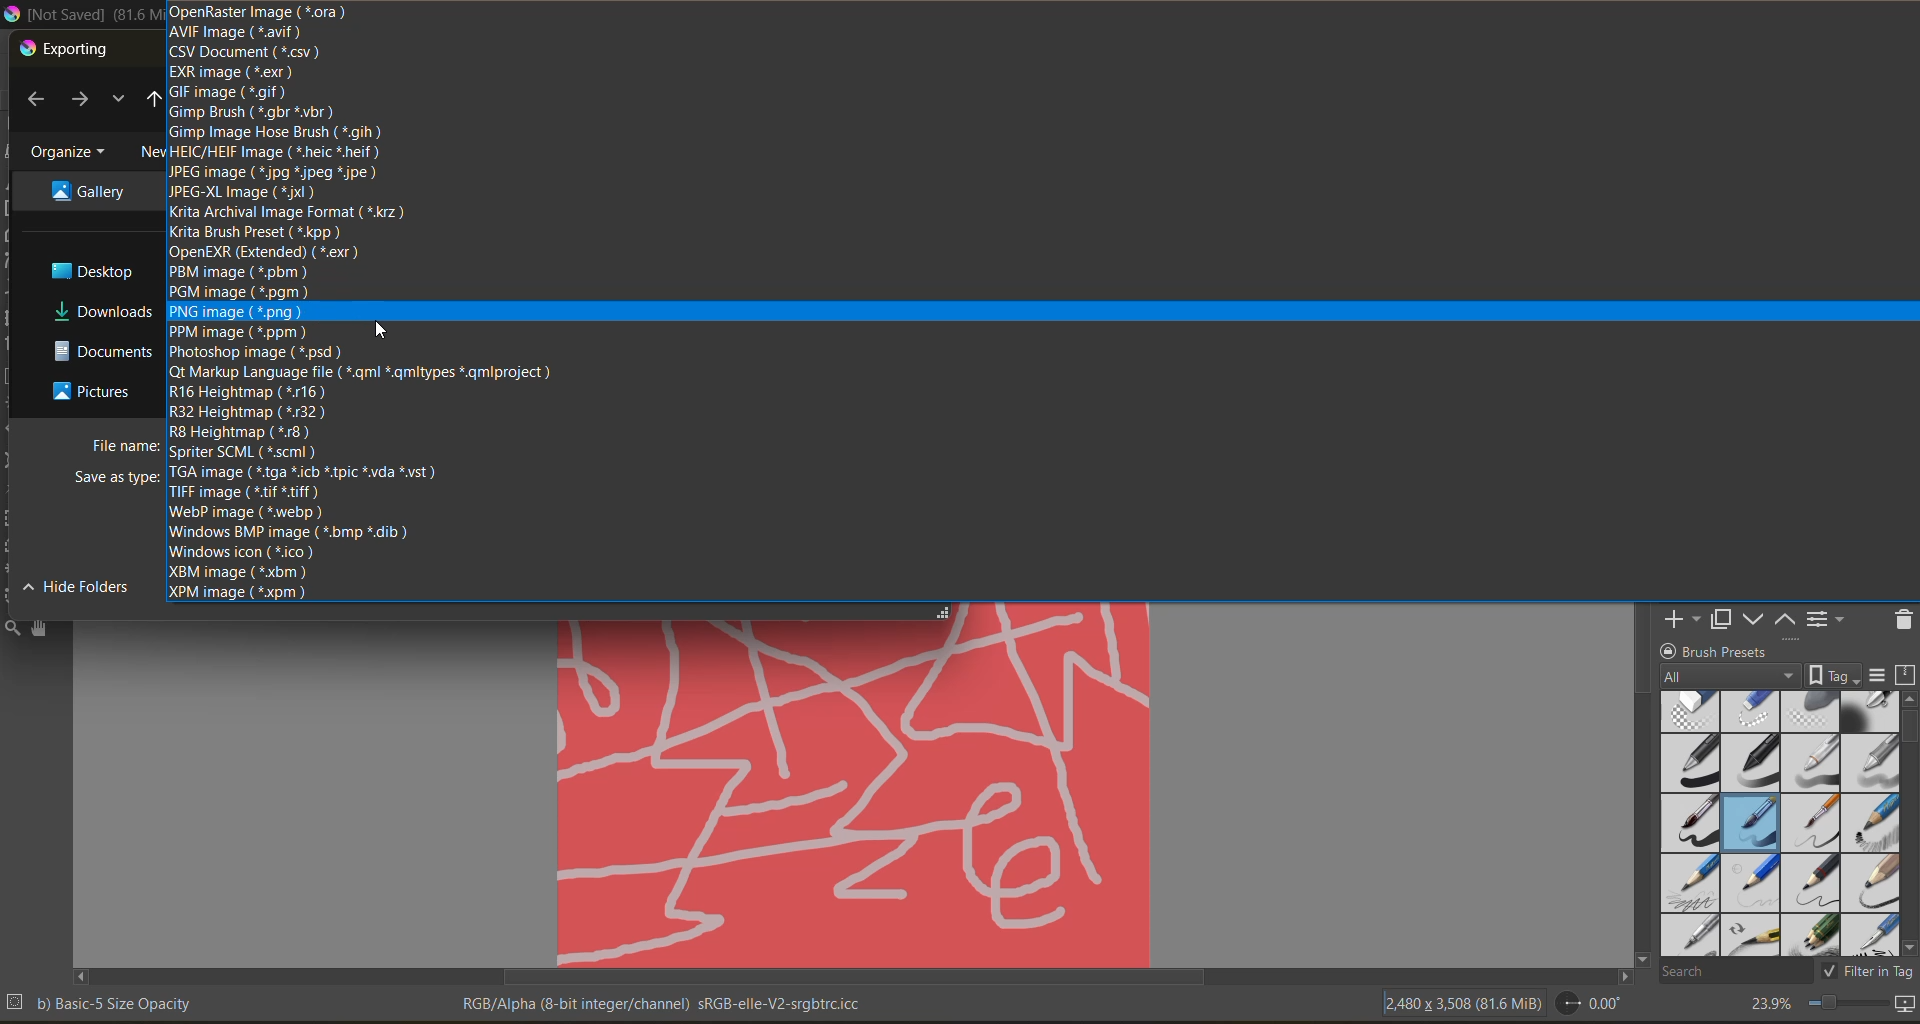 The width and height of the screenshot is (1920, 1024). I want to click on r8 heightmap, so click(243, 431).